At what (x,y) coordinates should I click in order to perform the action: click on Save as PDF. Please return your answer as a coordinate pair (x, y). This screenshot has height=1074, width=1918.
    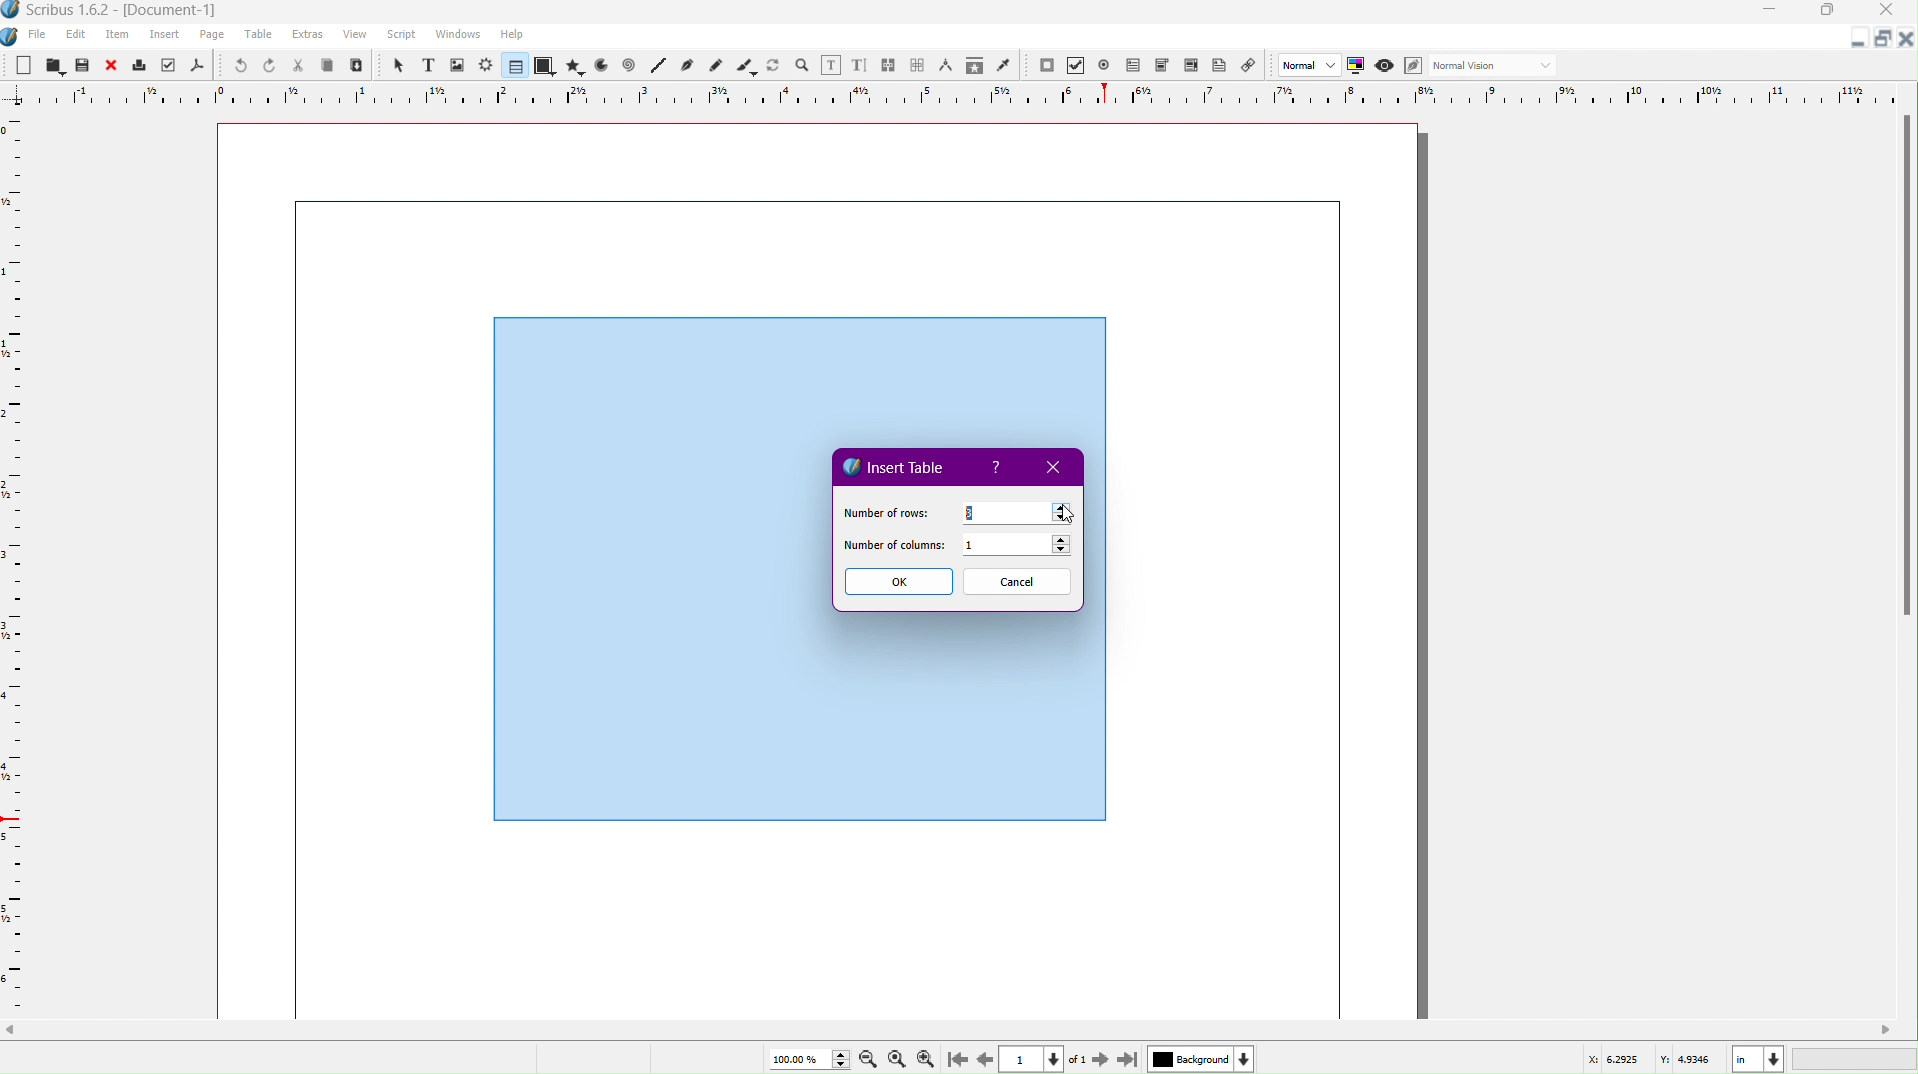
    Looking at the image, I should click on (196, 66).